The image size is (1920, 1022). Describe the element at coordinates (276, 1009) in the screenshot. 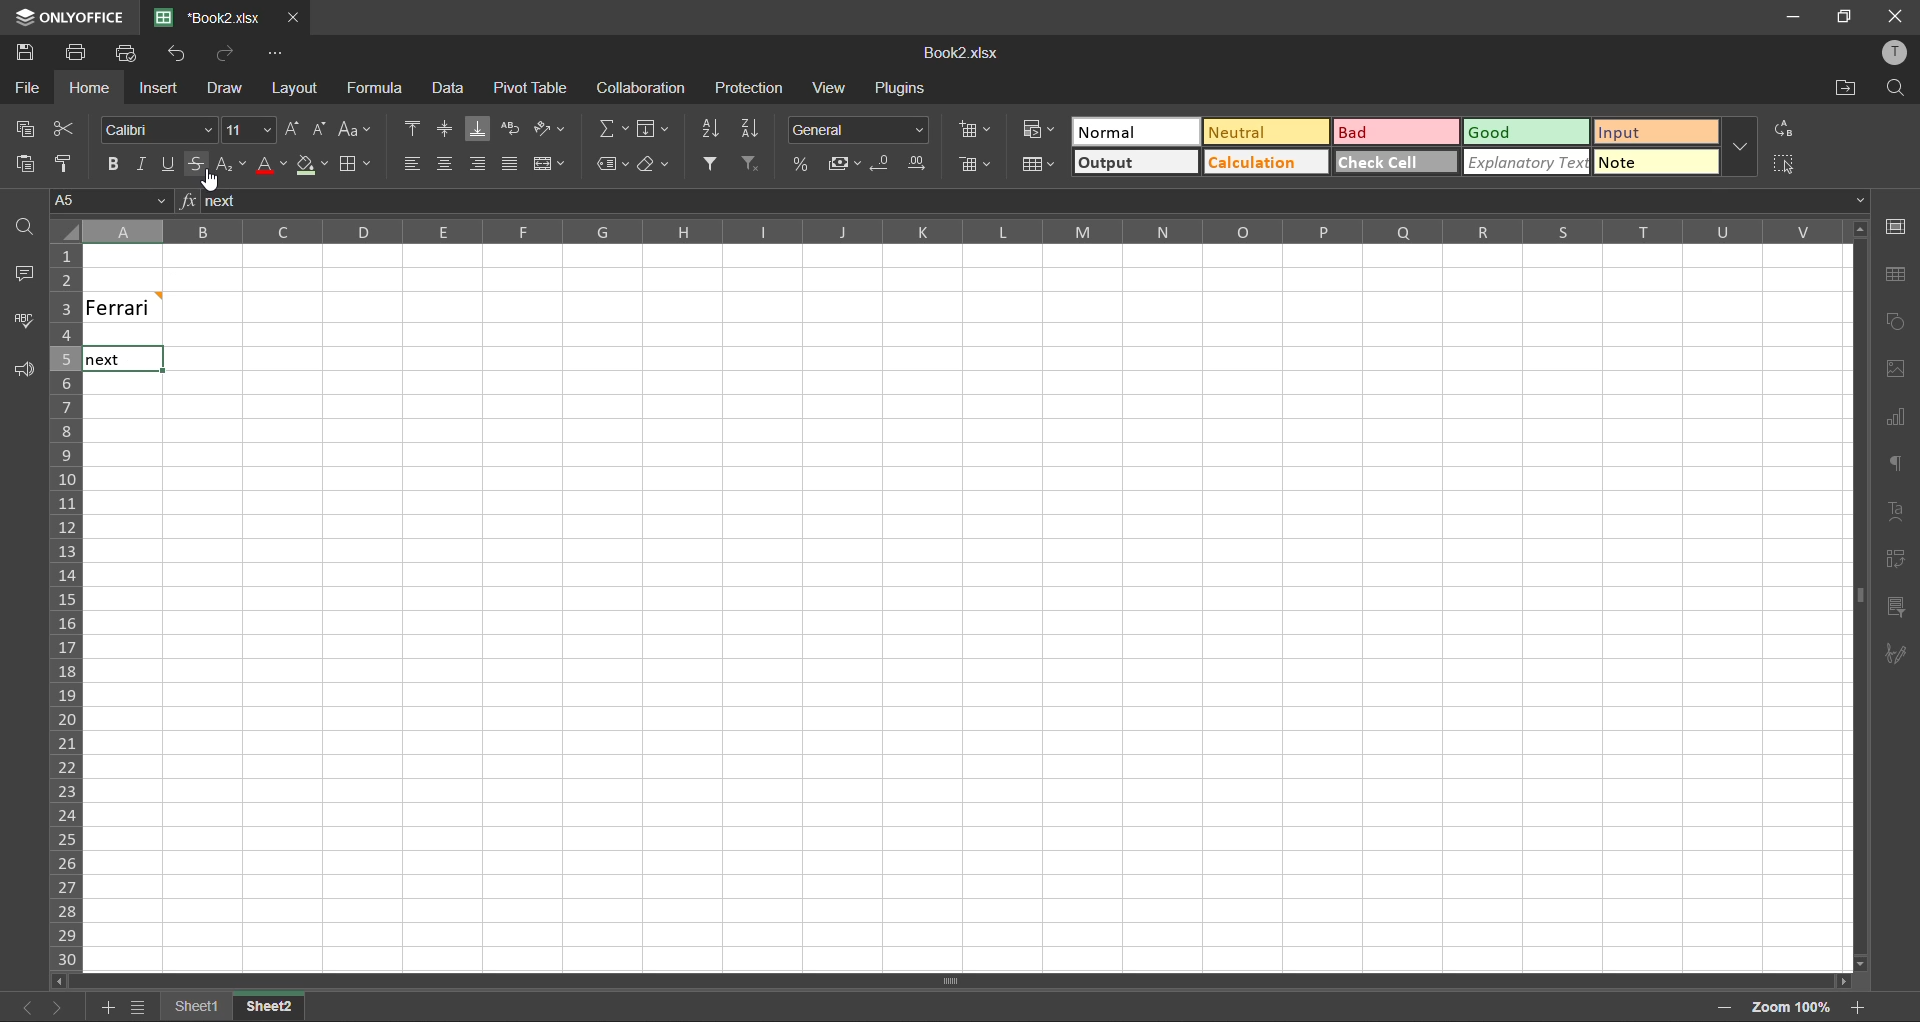

I see `Sheet2` at that location.